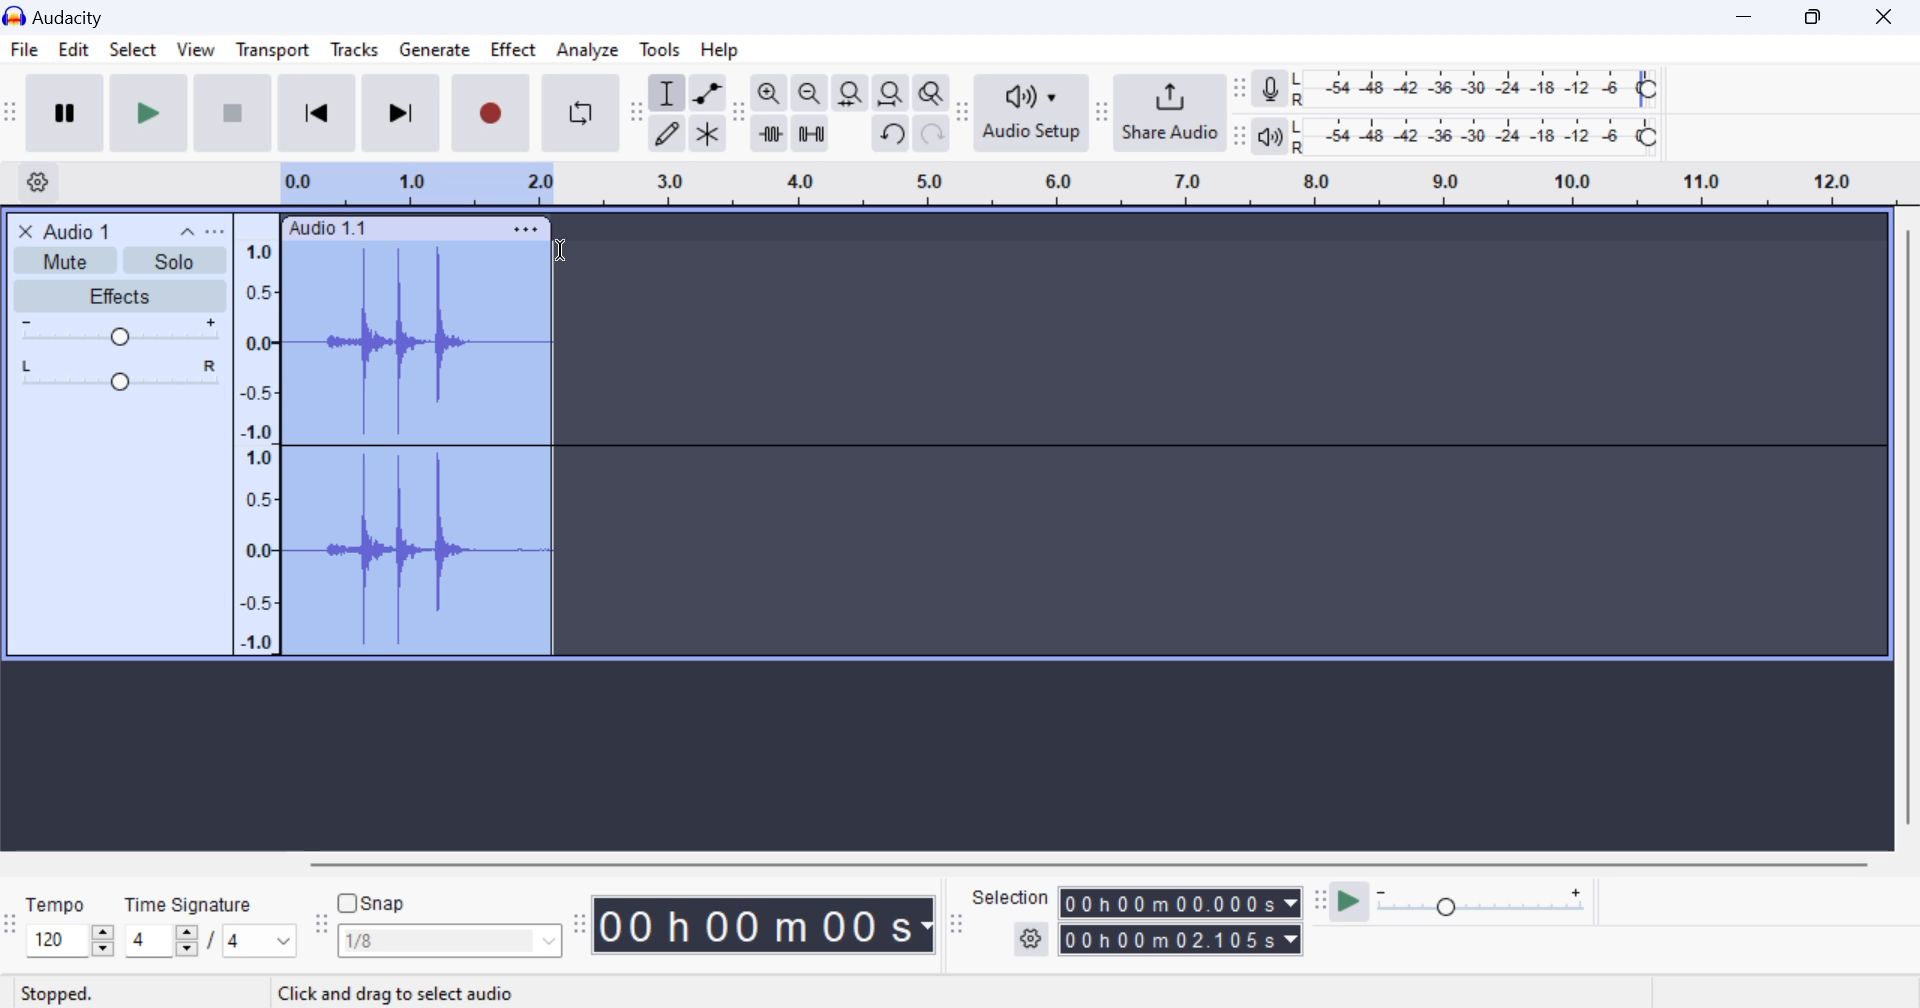 This screenshot has height=1008, width=1920. Describe the element at coordinates (469, 992) in the screenshot. I see `Application Tip` at that location.